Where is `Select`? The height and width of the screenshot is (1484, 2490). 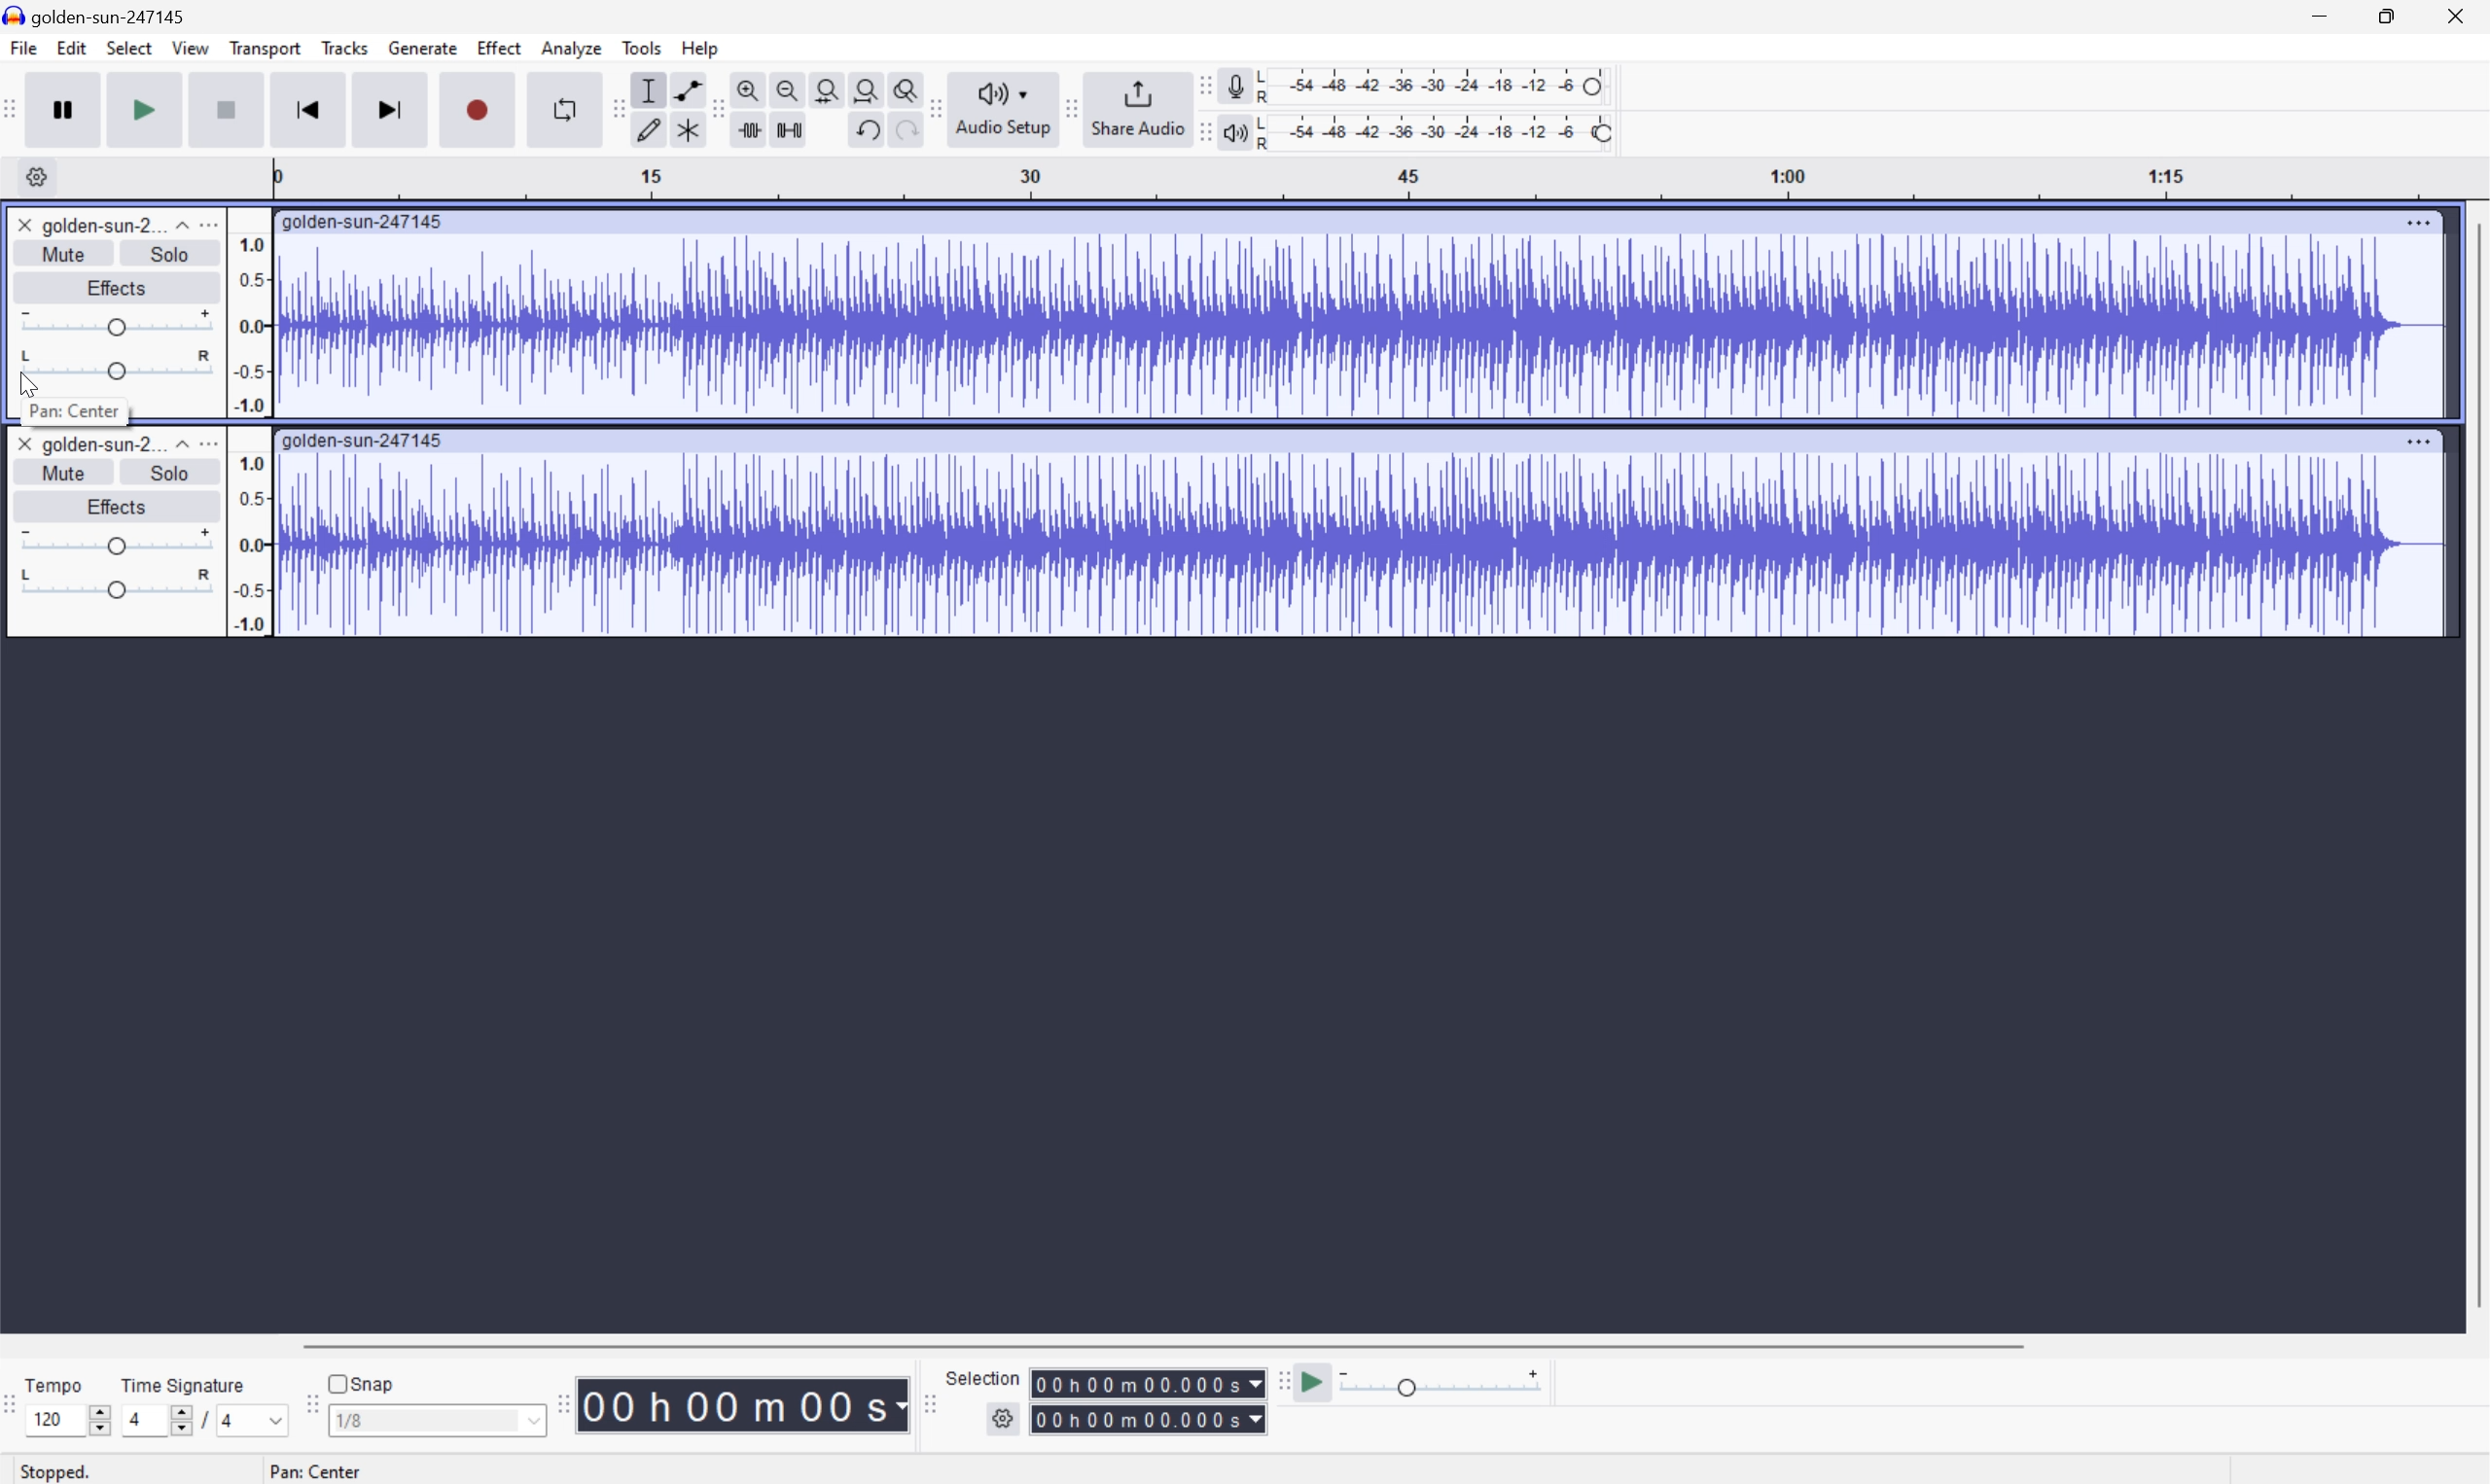
Select is located at coordinates (132, 51).